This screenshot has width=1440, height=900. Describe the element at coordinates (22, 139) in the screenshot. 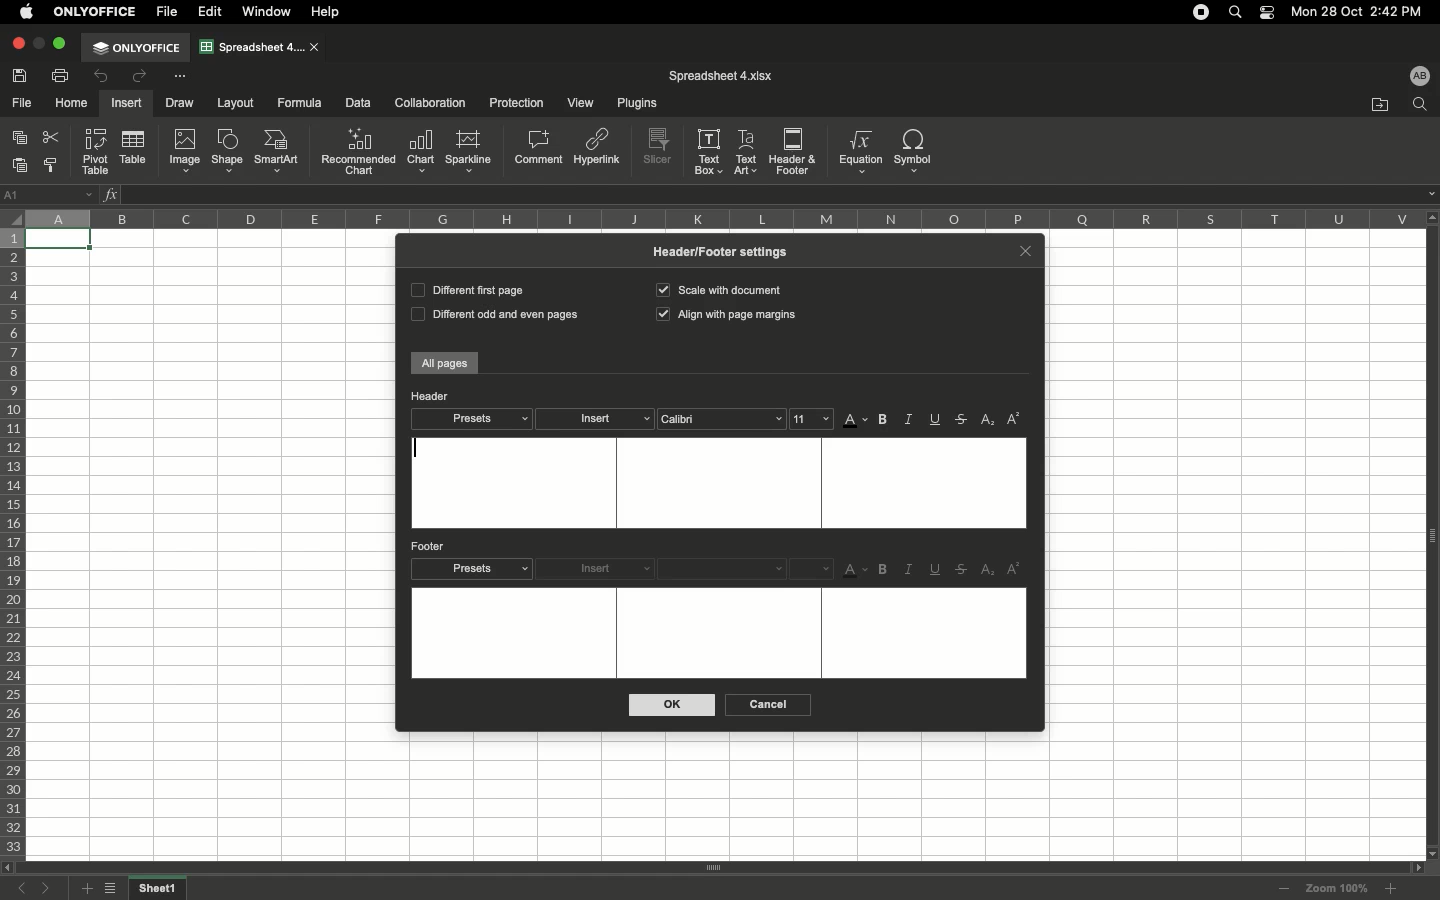

I see `Copy` at that location.